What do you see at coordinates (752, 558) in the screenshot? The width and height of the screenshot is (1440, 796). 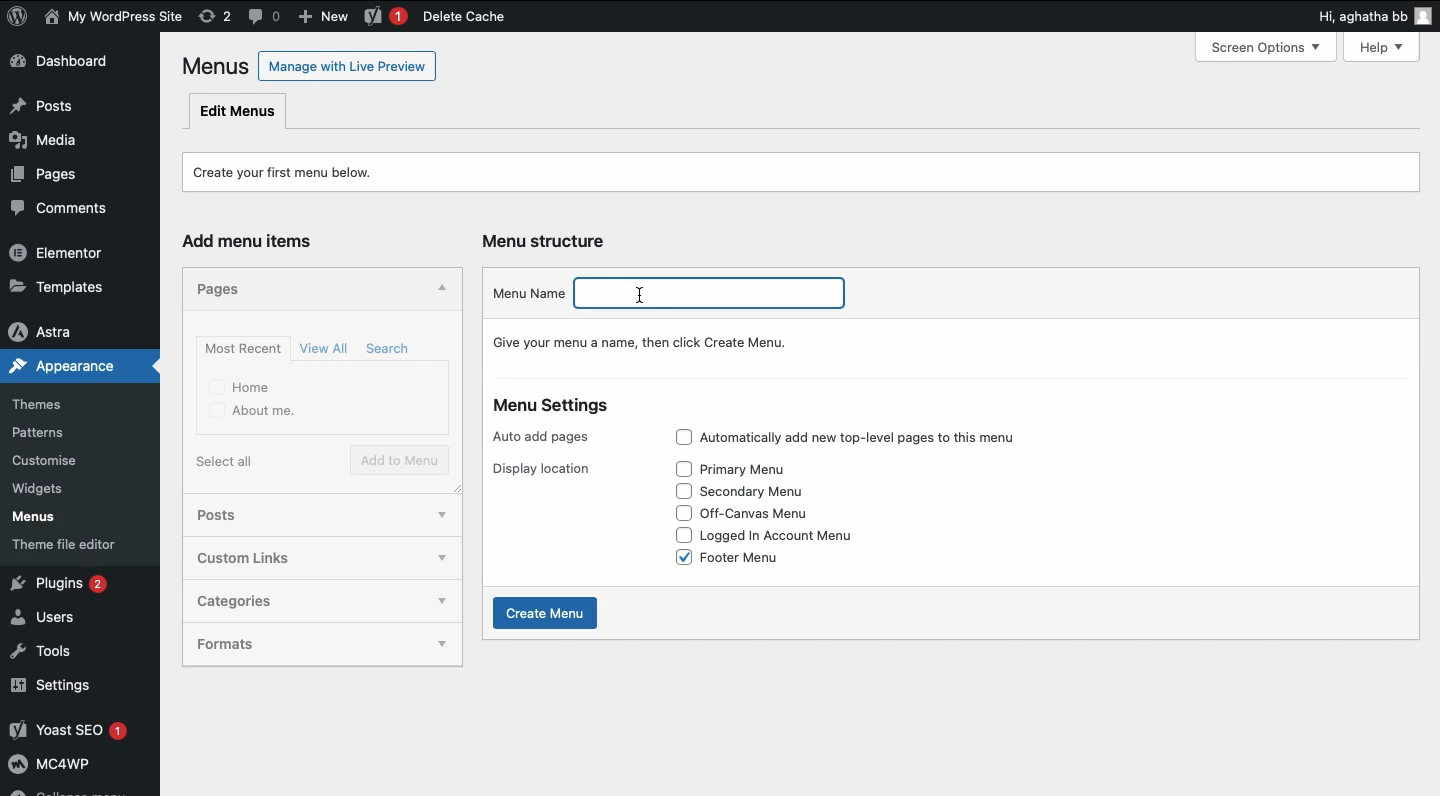 I see `Footer menu (selected)` at bounding box center [752, 558].